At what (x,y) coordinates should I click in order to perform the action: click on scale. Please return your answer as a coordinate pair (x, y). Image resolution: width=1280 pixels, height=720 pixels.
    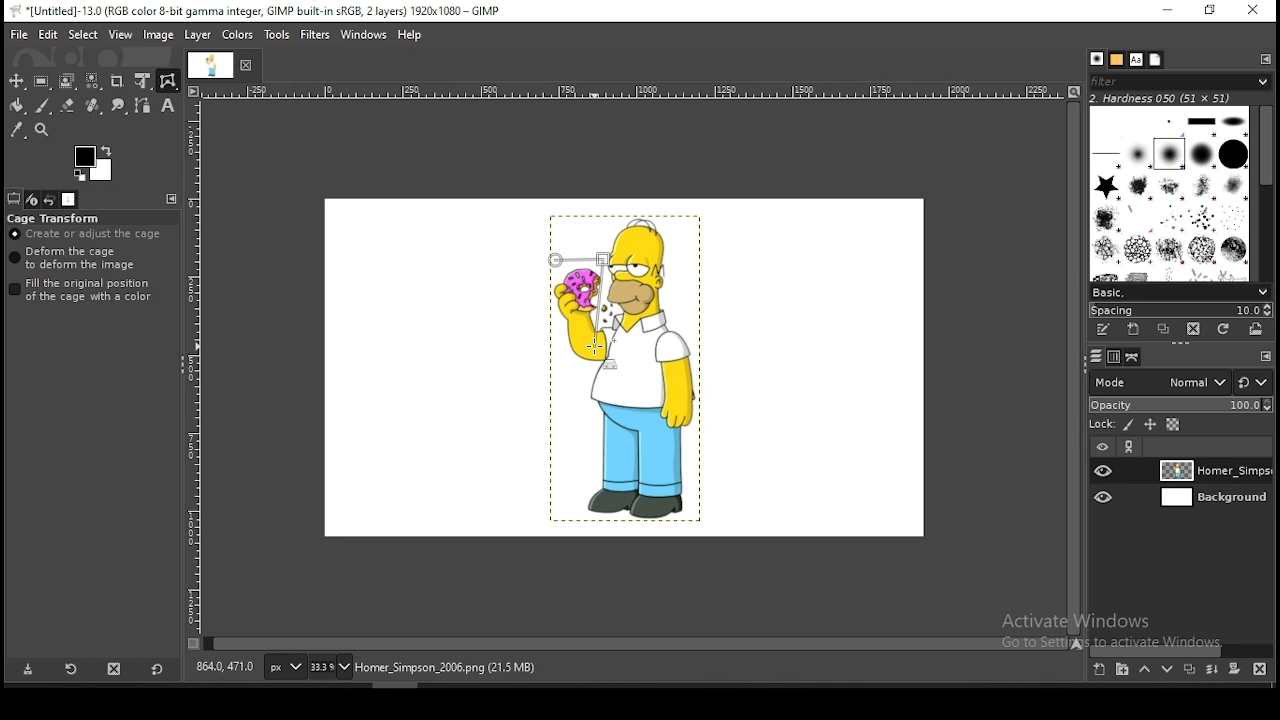
    Looking at the image, I should click on (193, 372).